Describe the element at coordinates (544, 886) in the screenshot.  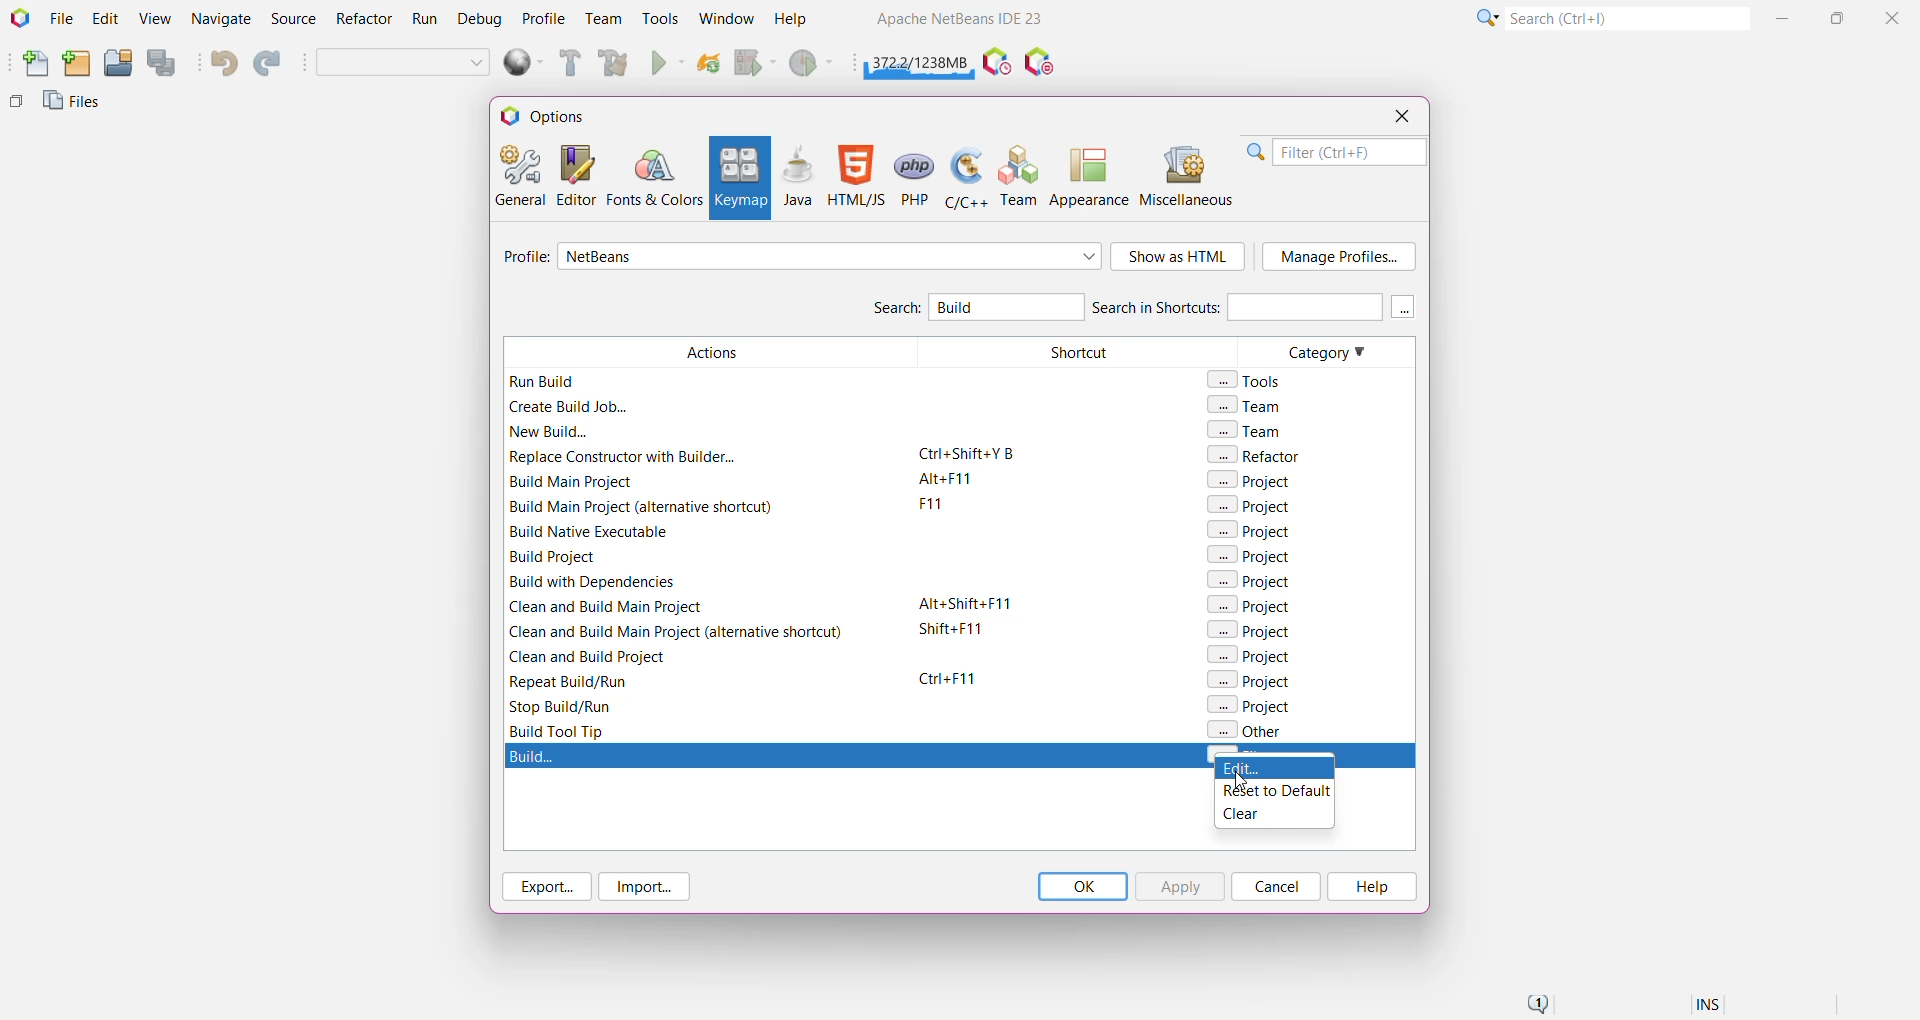
I see `Export` at that location.